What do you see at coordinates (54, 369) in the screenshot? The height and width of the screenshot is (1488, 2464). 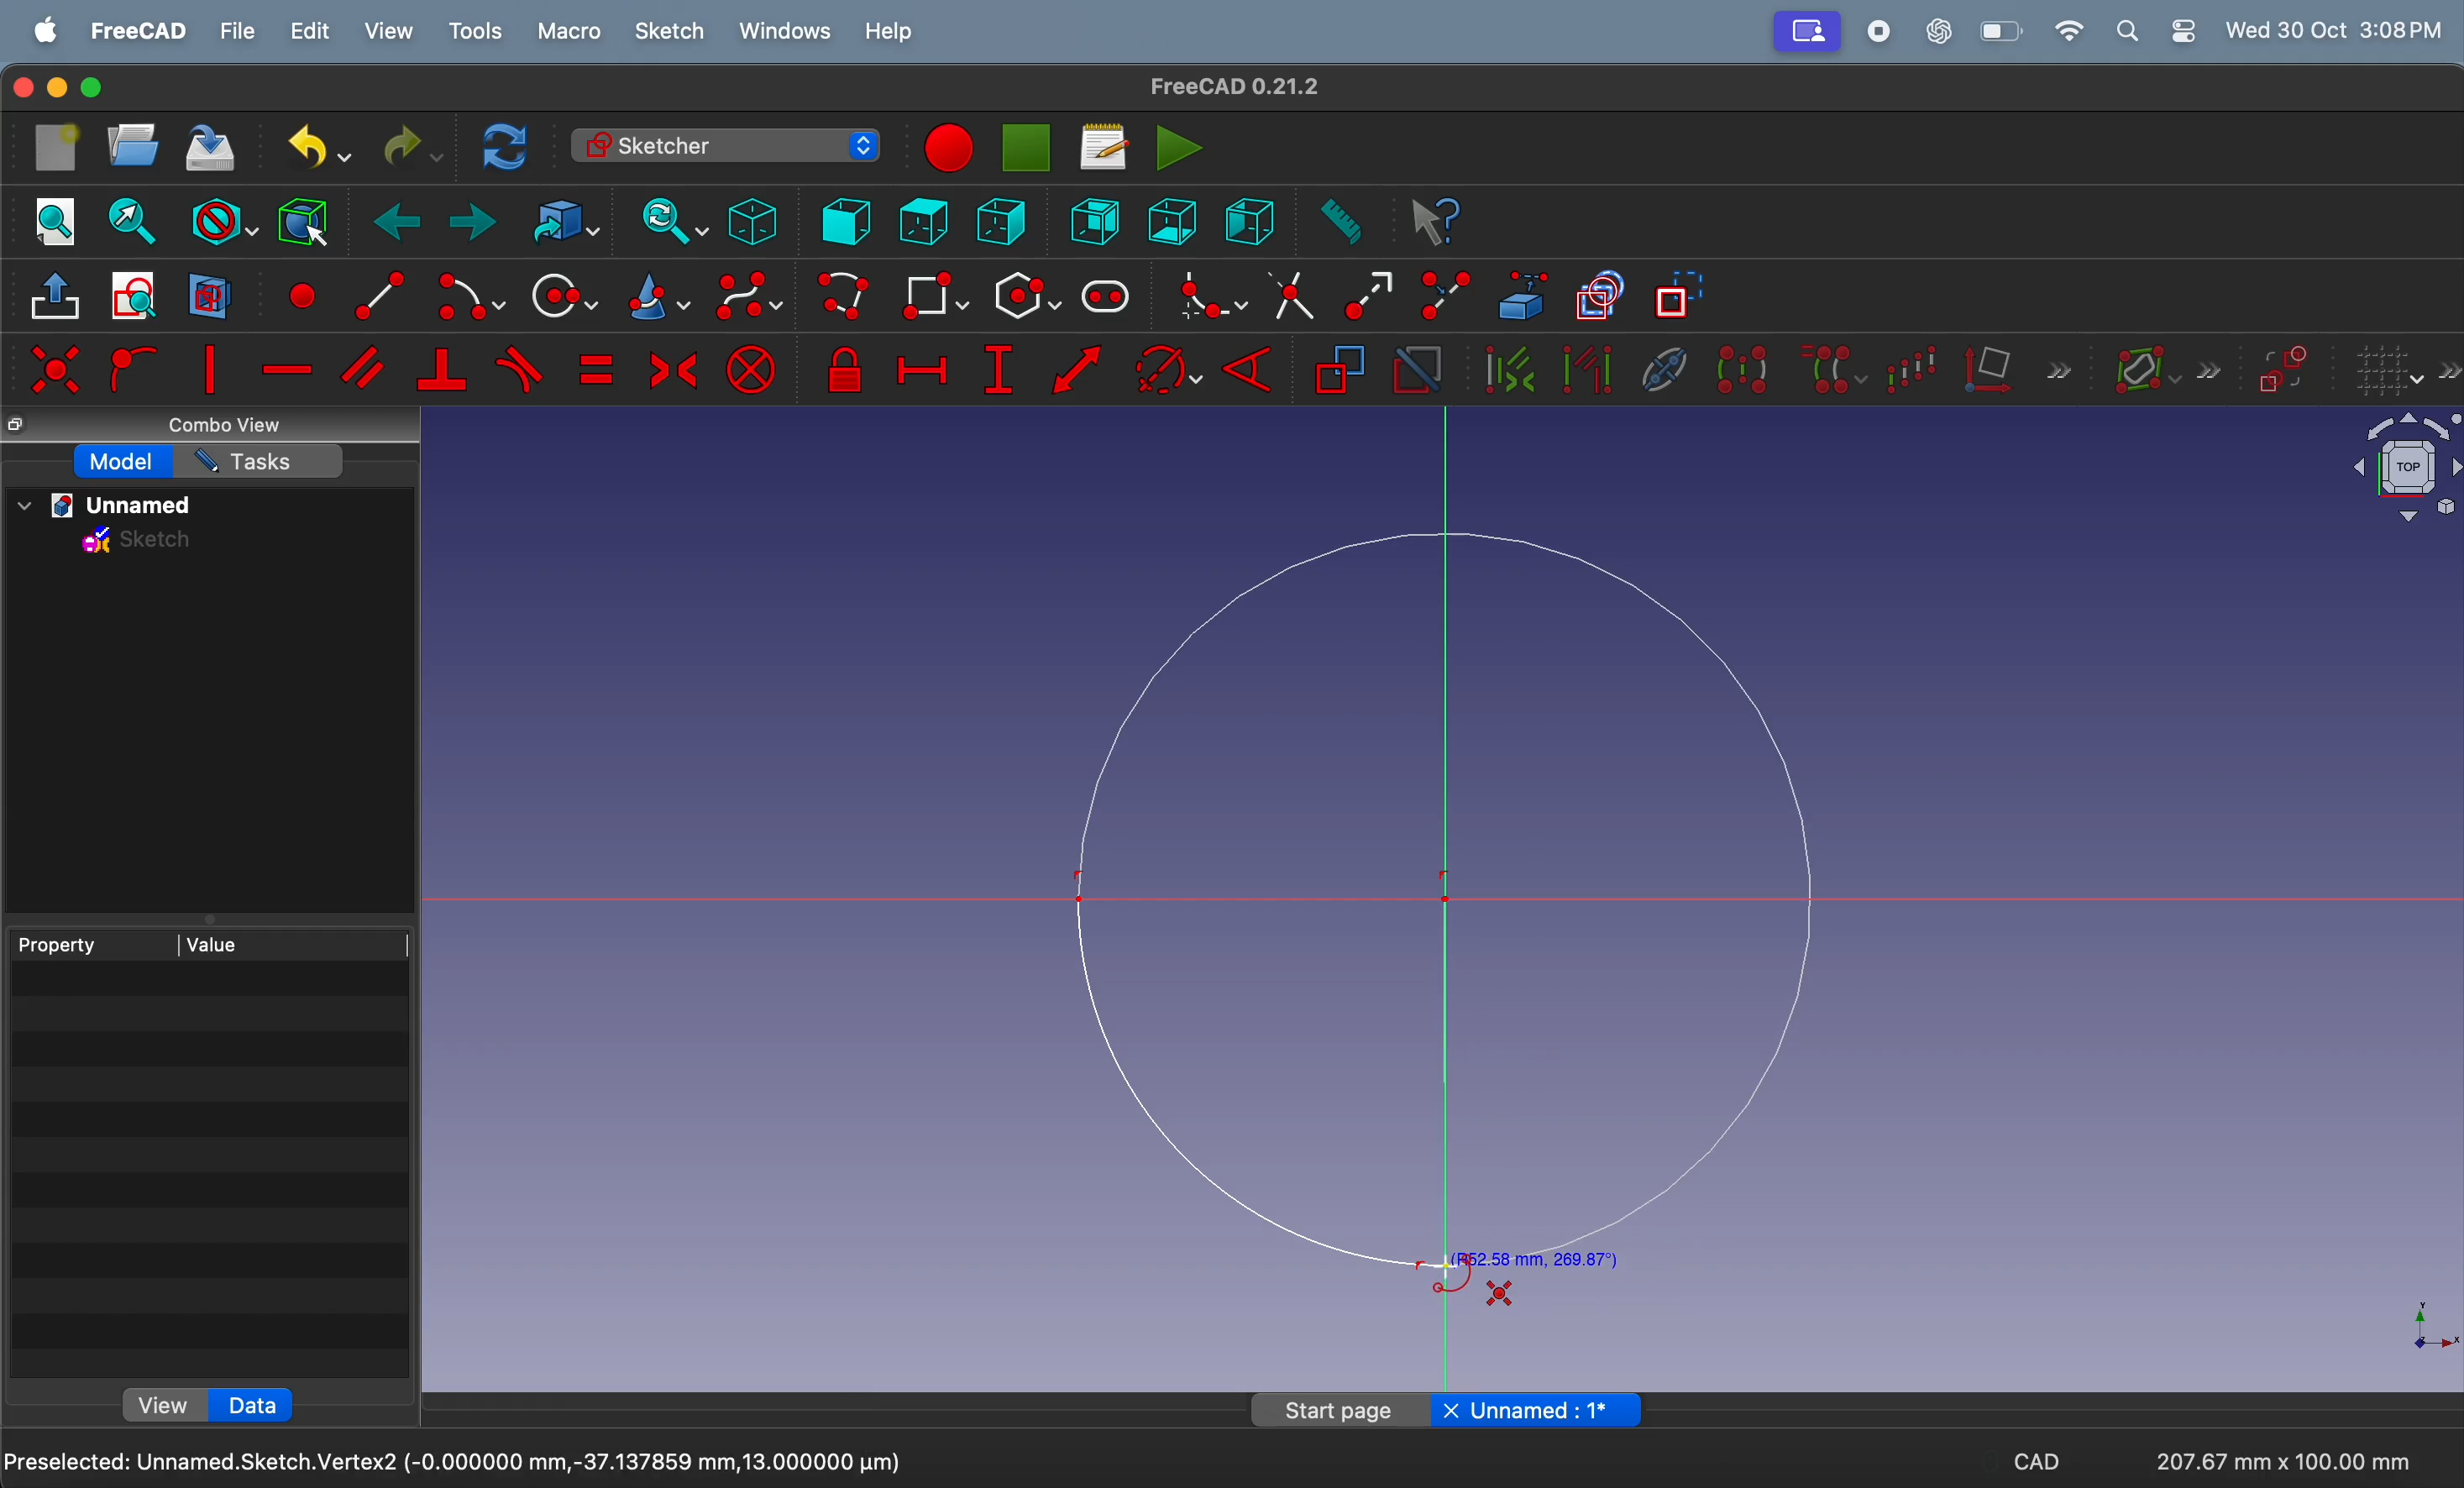 I see `constrain co incident` at bounding box center [54, 369].